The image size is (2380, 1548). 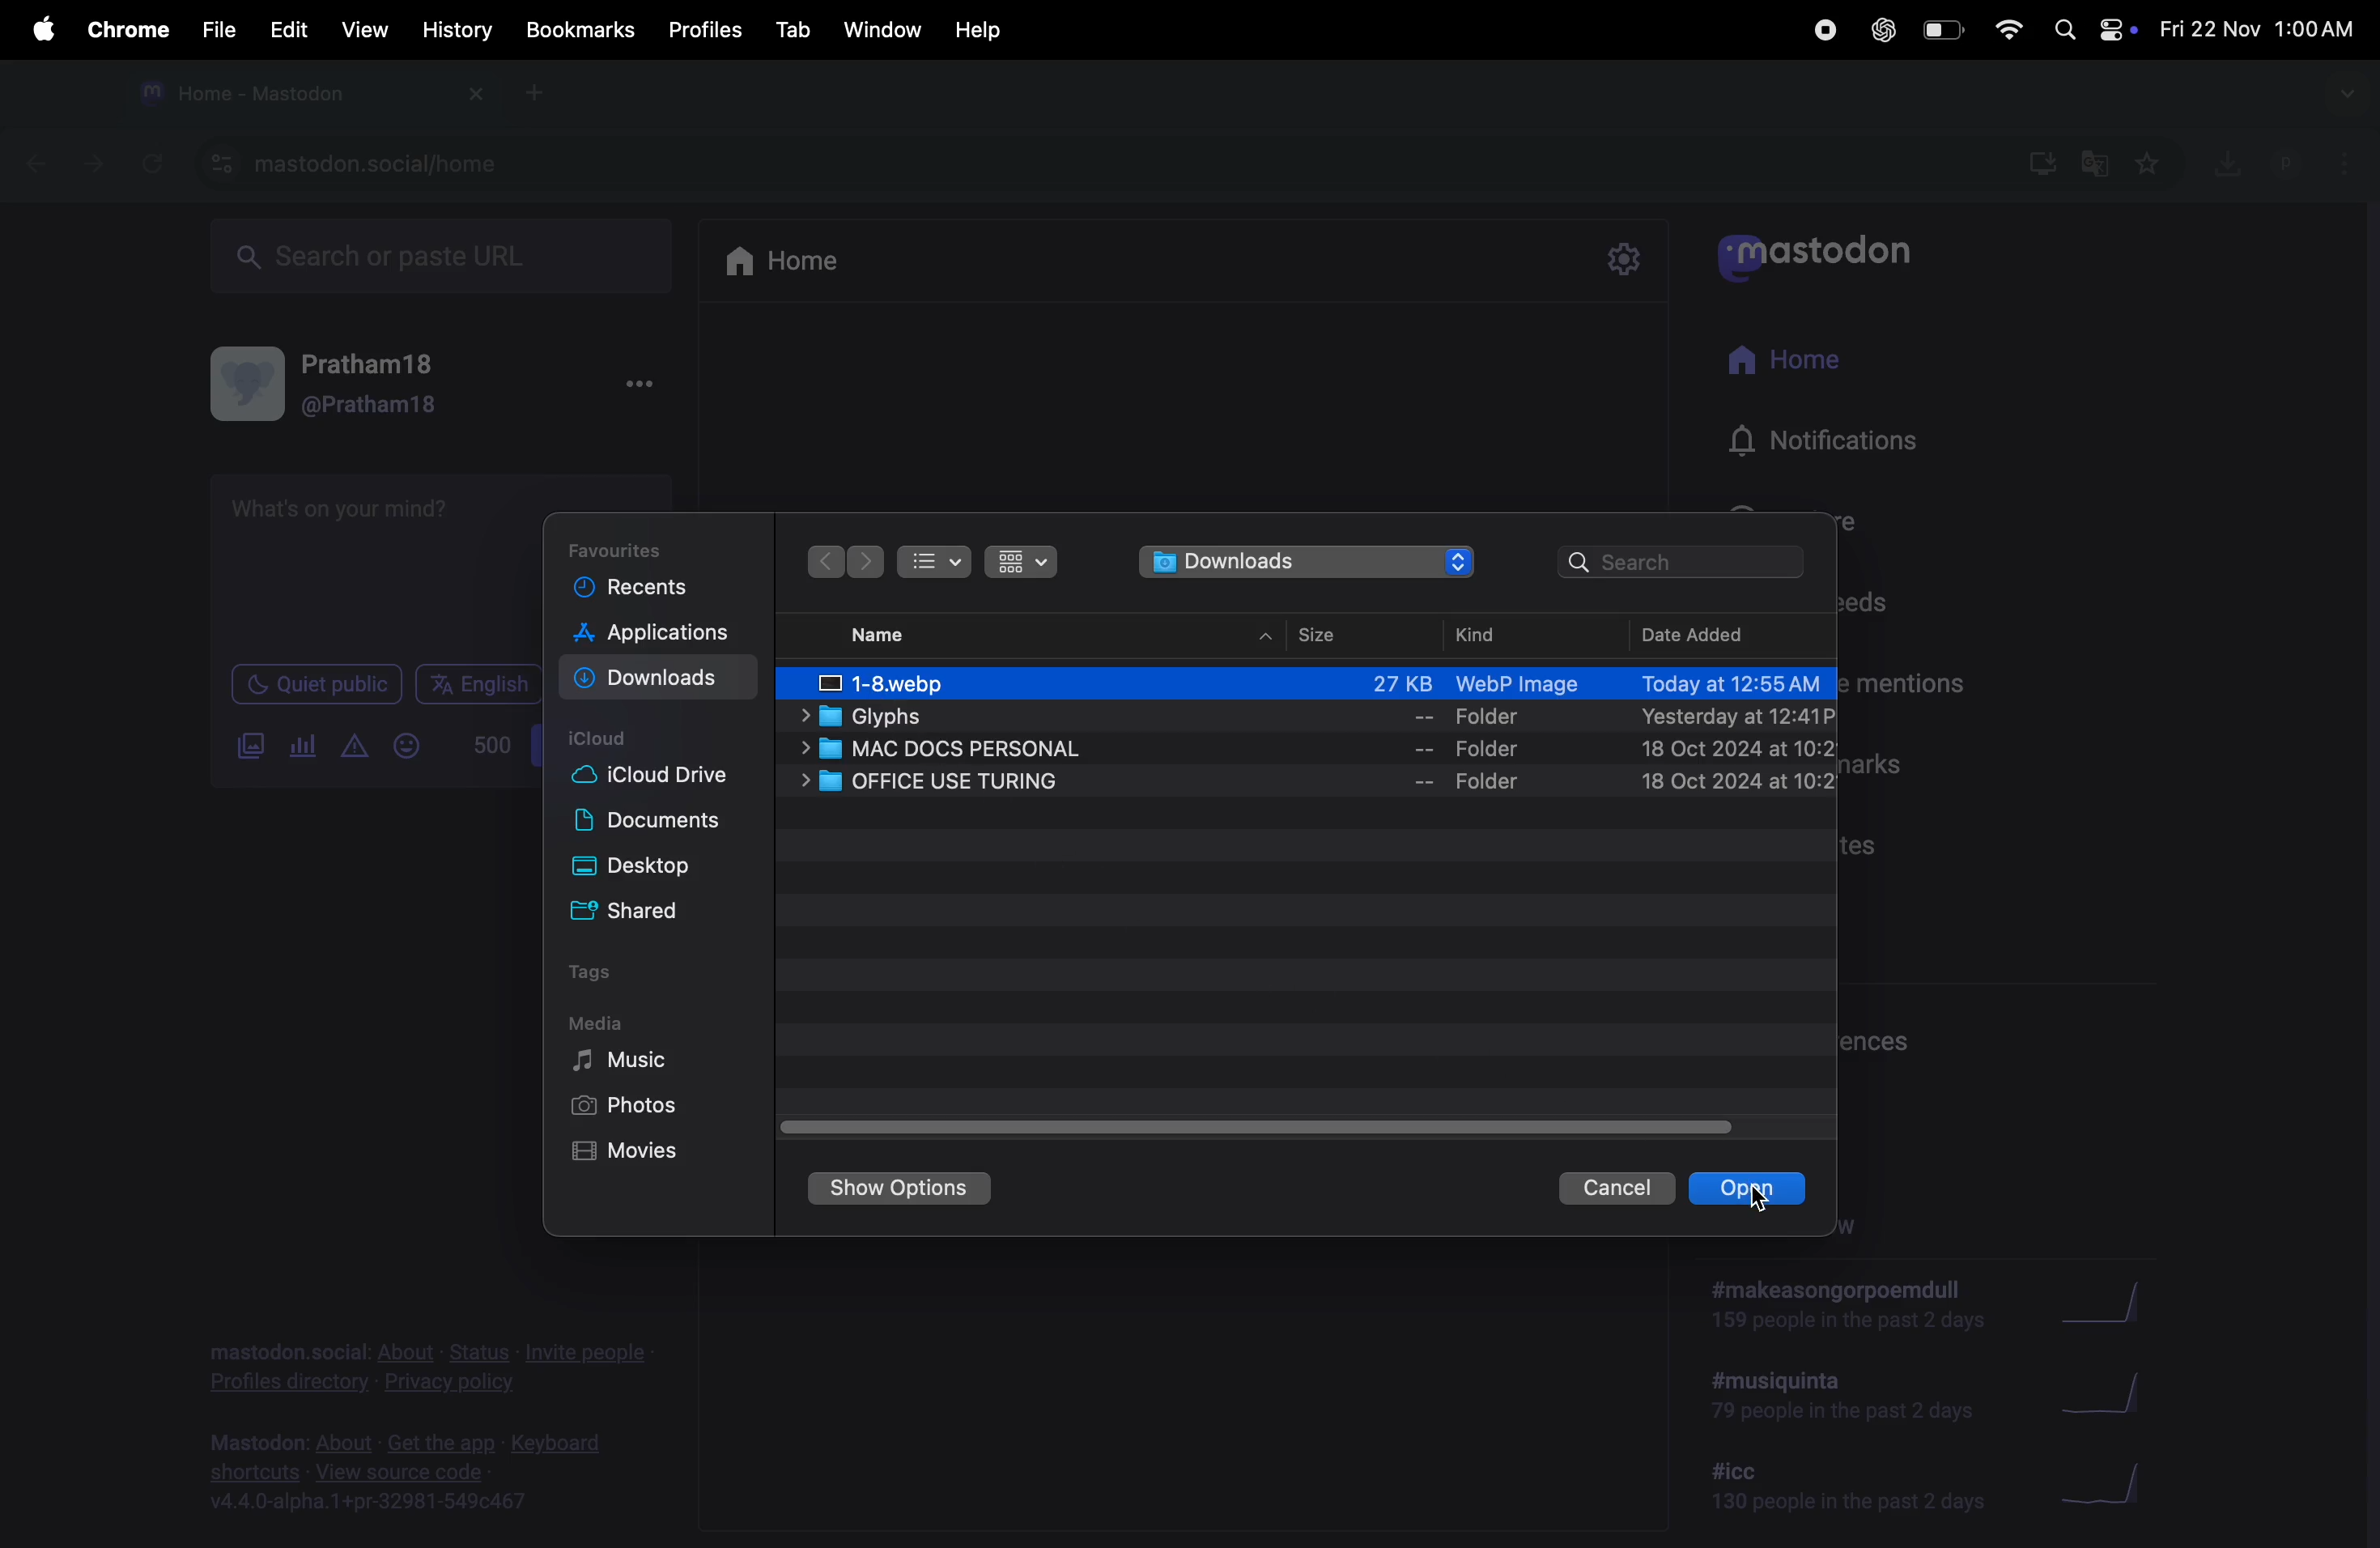 What do you see at coordinates (286, 1351) in the screenshot?
I see `mastodon.social` at bounding box center [286, 1351].